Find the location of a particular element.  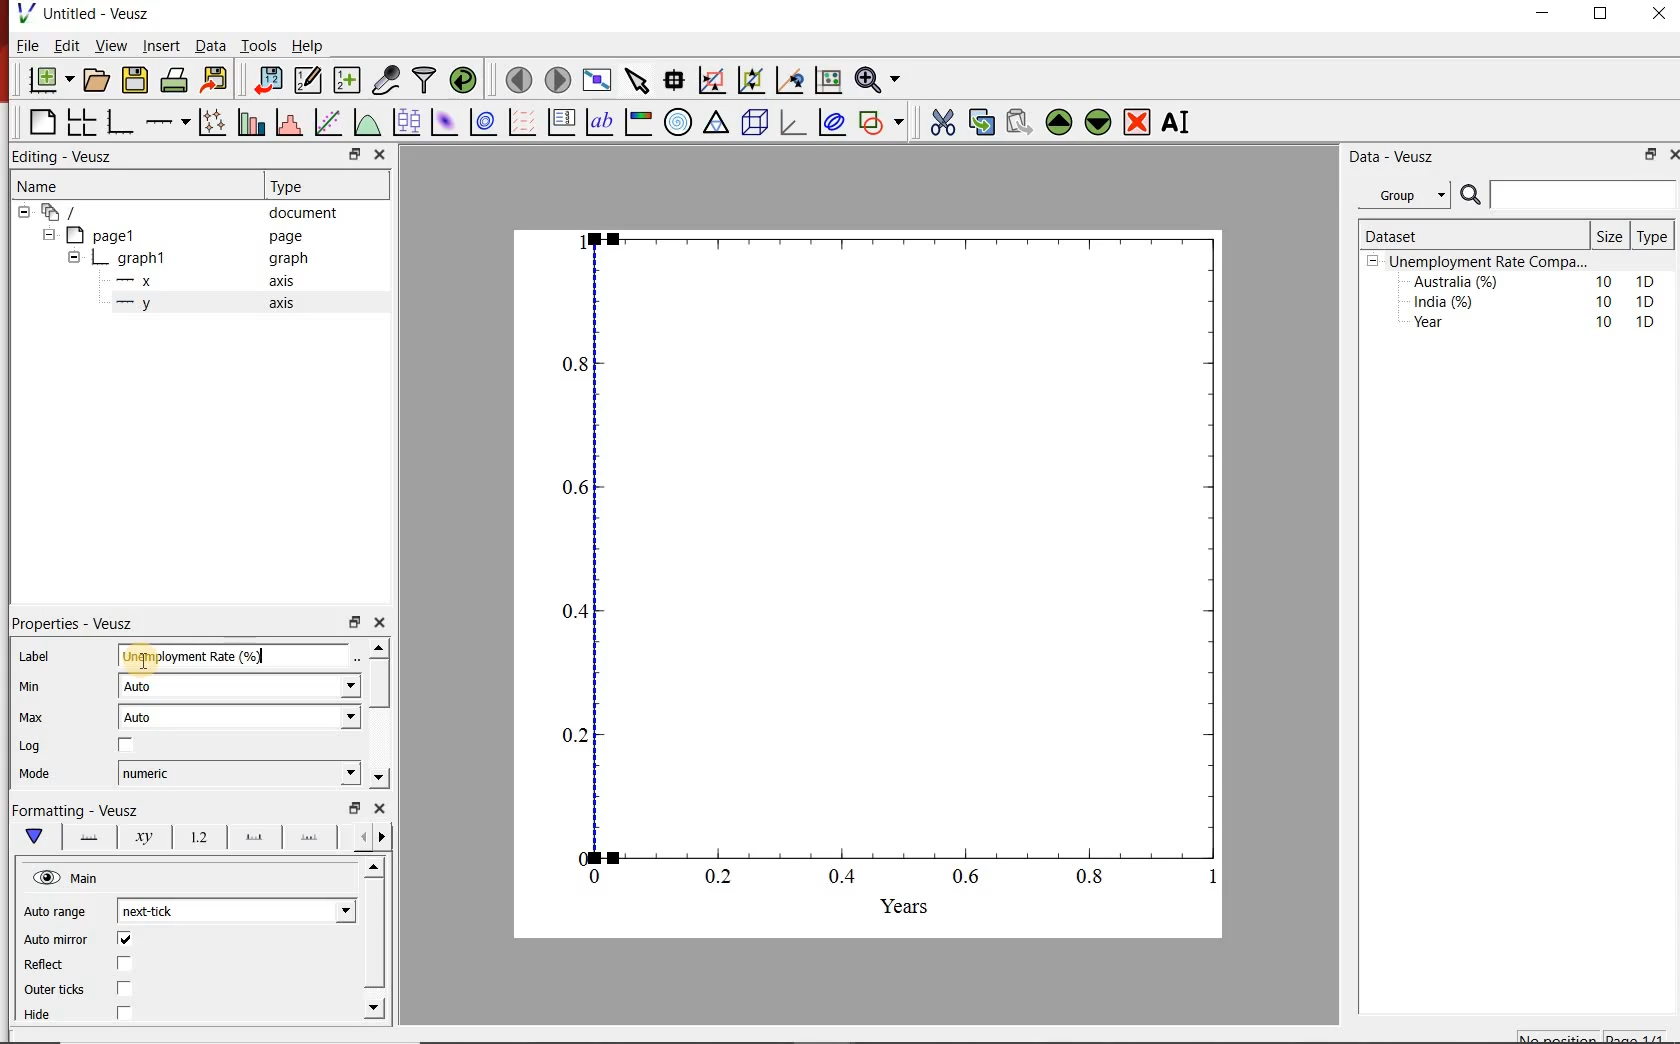

Label is located at coordinates (35, 658).